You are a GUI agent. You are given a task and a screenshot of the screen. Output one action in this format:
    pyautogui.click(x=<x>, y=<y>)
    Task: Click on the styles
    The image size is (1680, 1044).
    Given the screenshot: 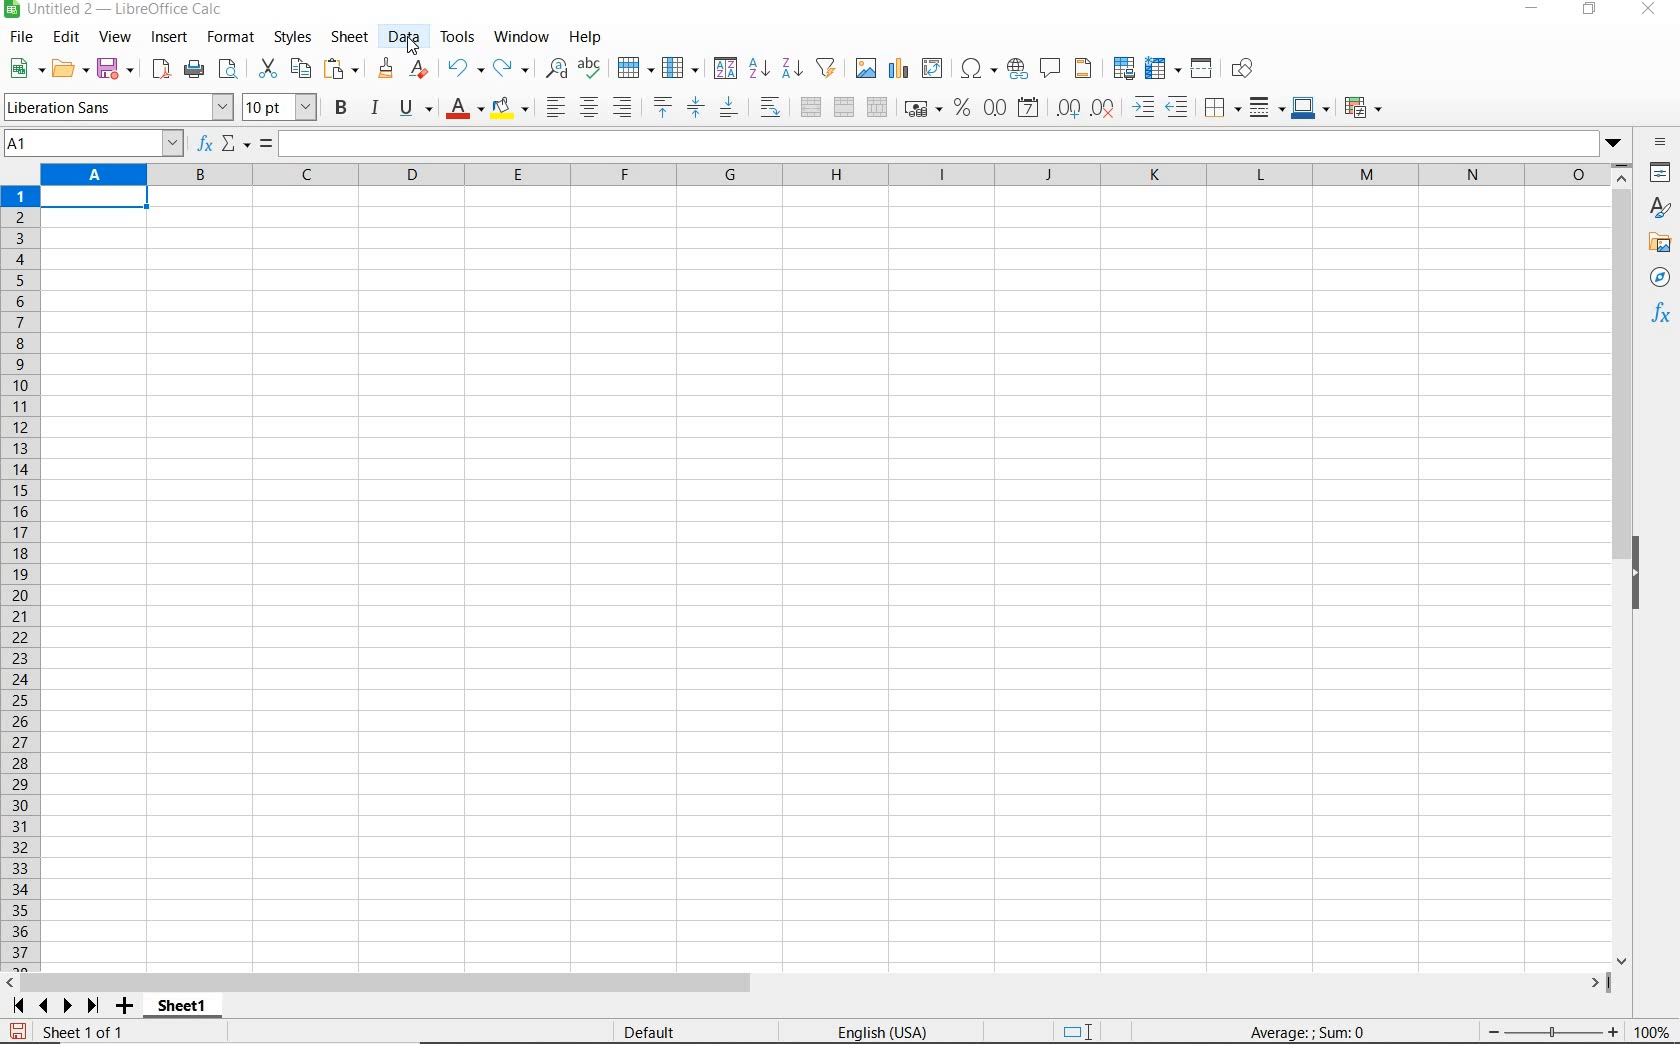 What is the action you would take?
    pyautogui.click(x=291, y=38)
    